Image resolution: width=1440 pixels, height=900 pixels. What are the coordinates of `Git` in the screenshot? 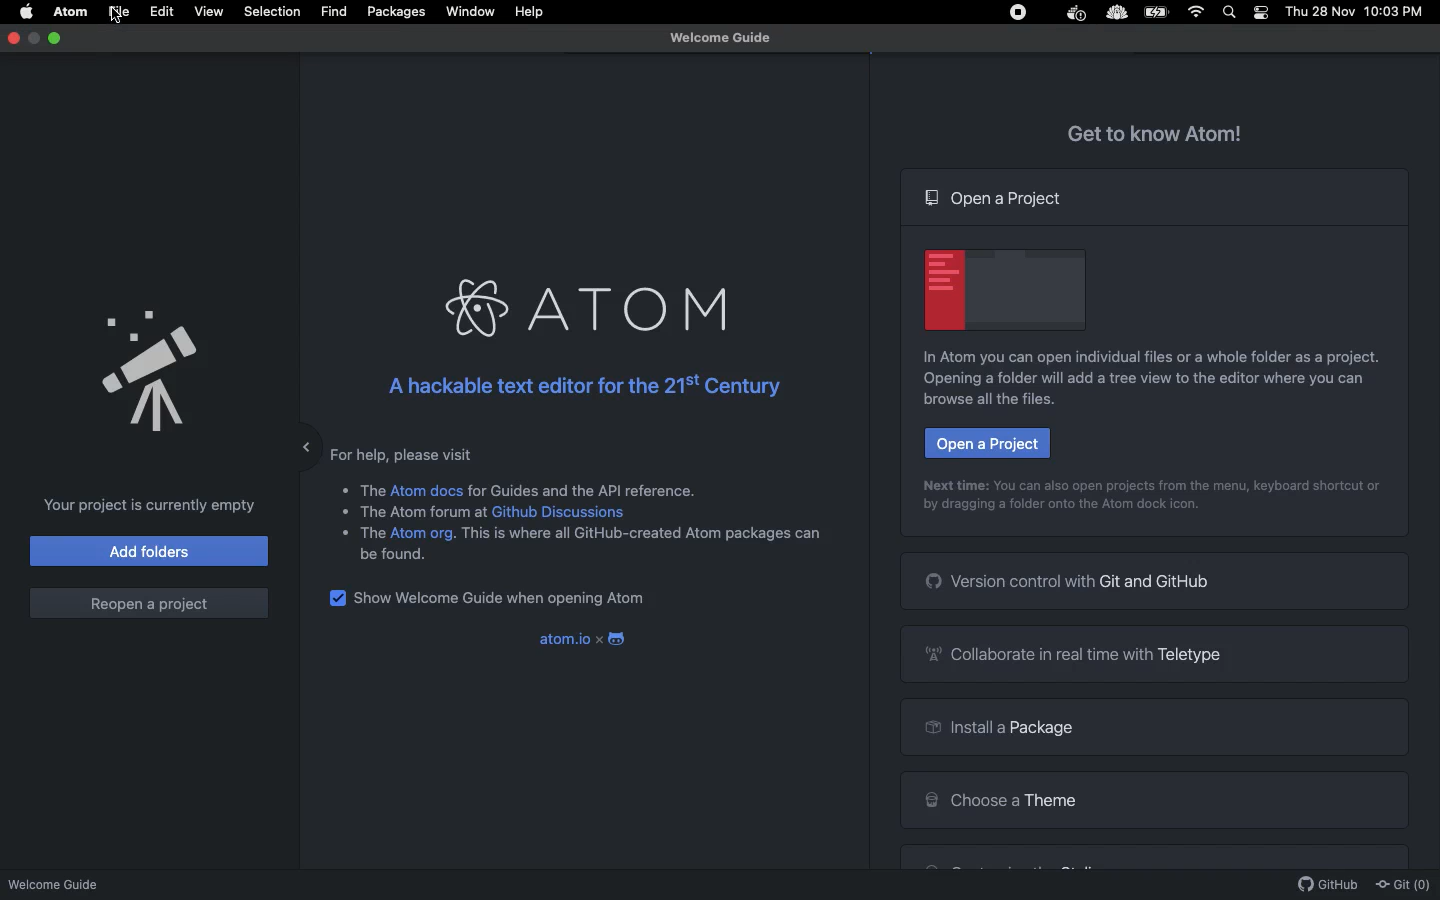 It's located at (1402, 885).